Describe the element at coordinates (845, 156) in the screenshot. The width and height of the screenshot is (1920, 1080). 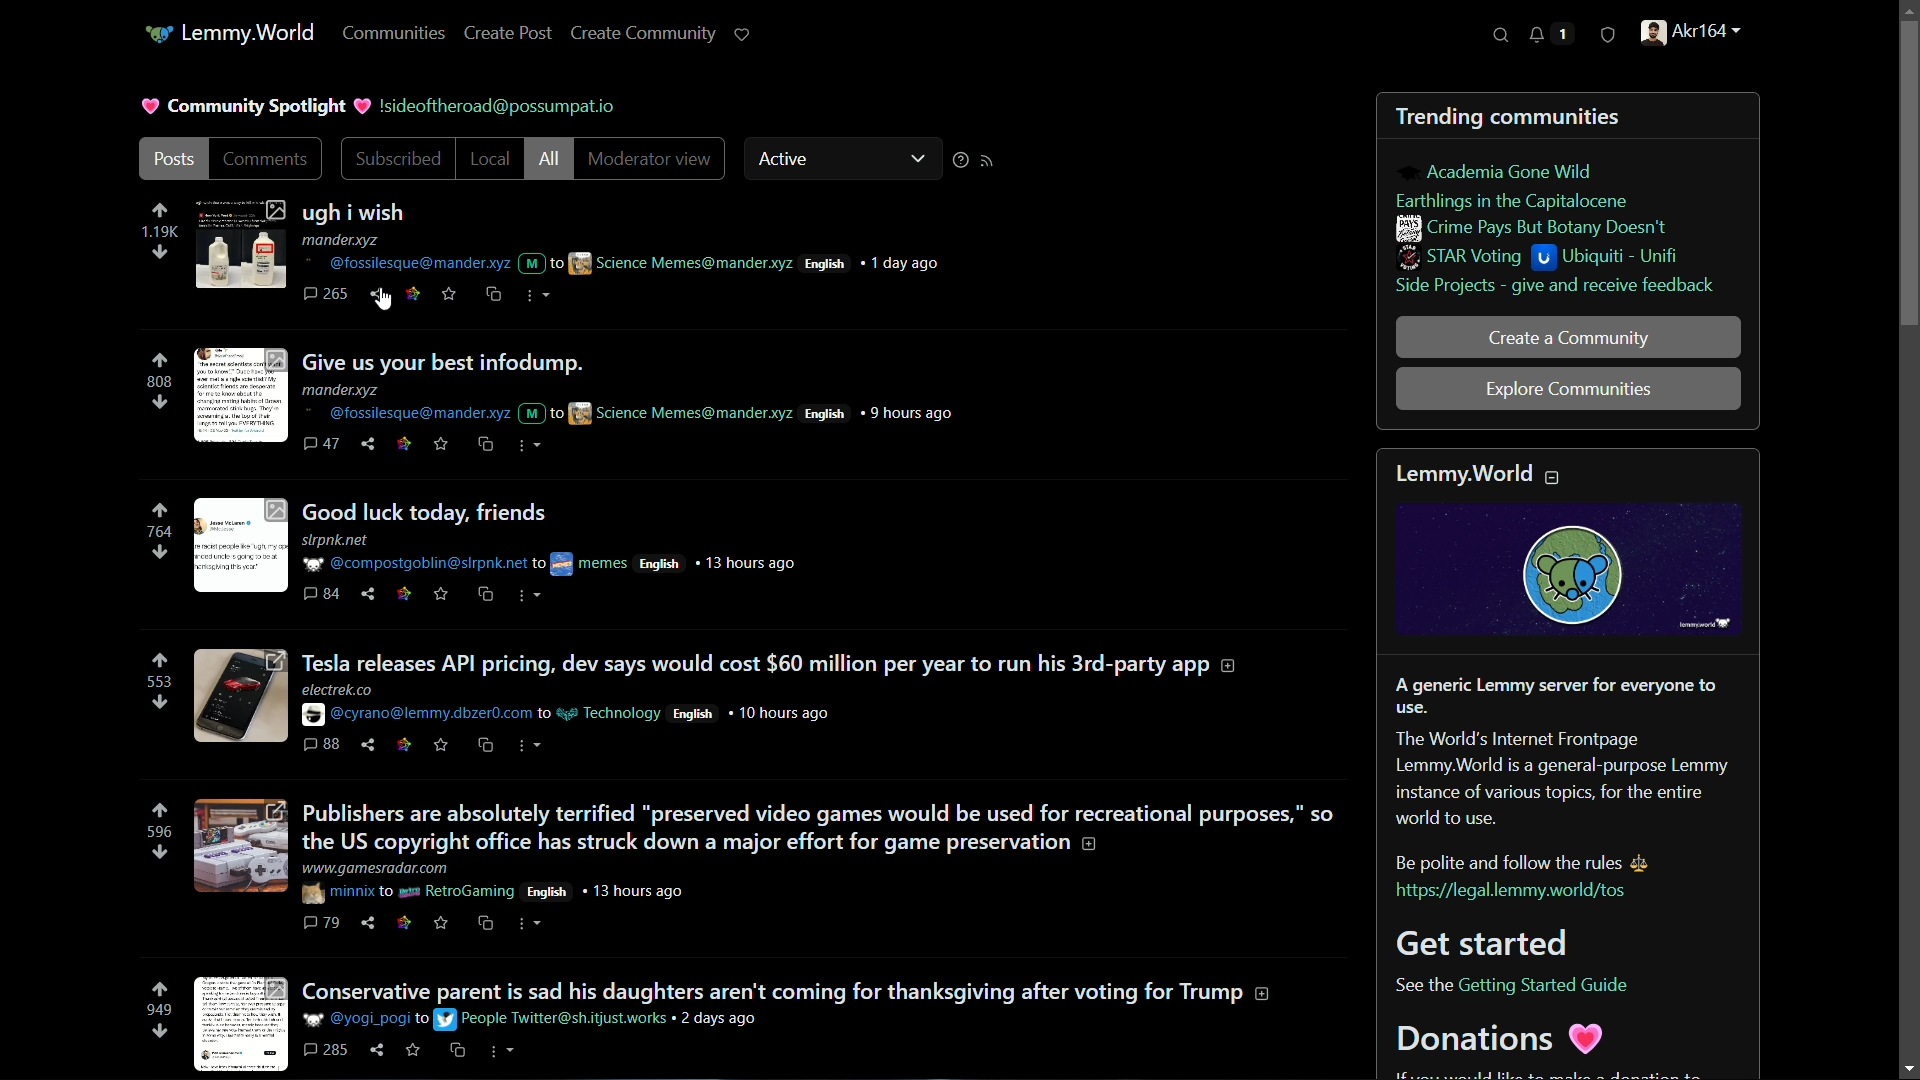
I see `active` at that location.